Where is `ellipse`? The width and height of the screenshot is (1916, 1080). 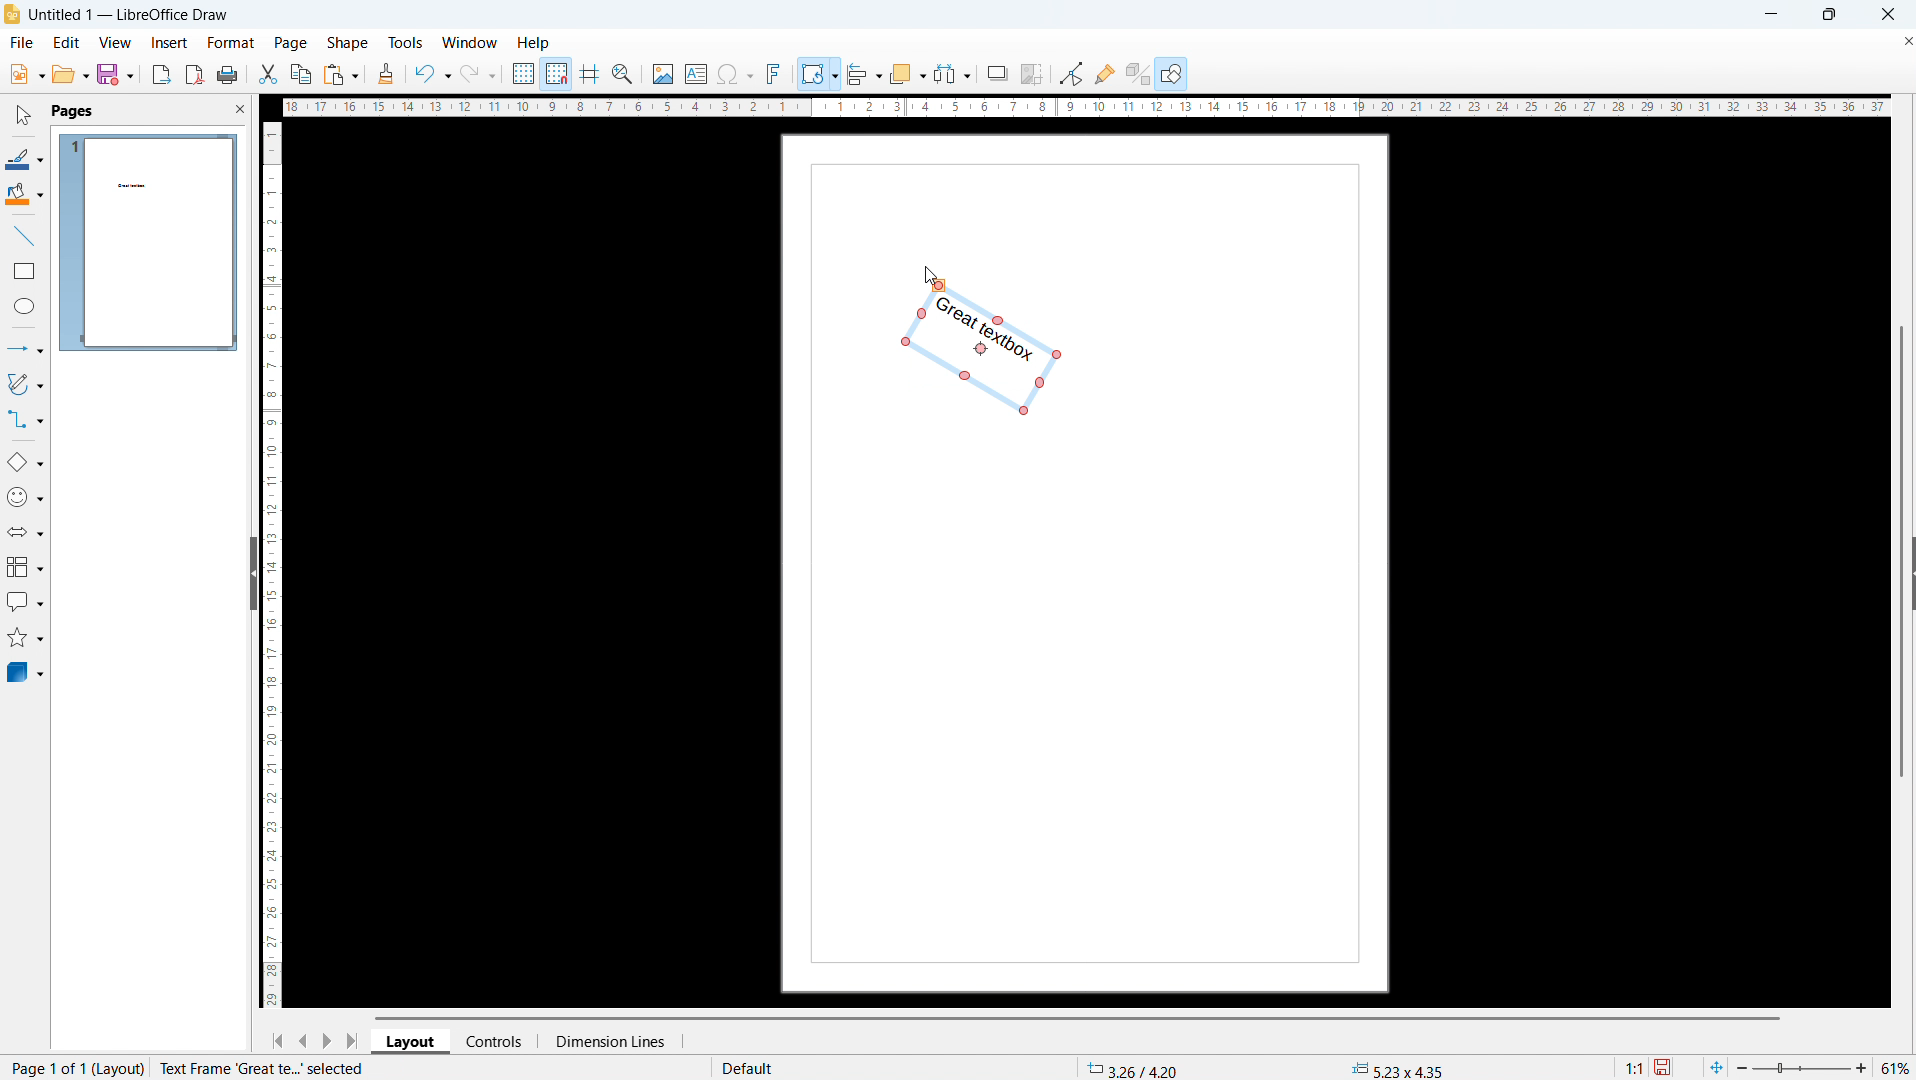
ellipse is located at coordinates (24, 308).